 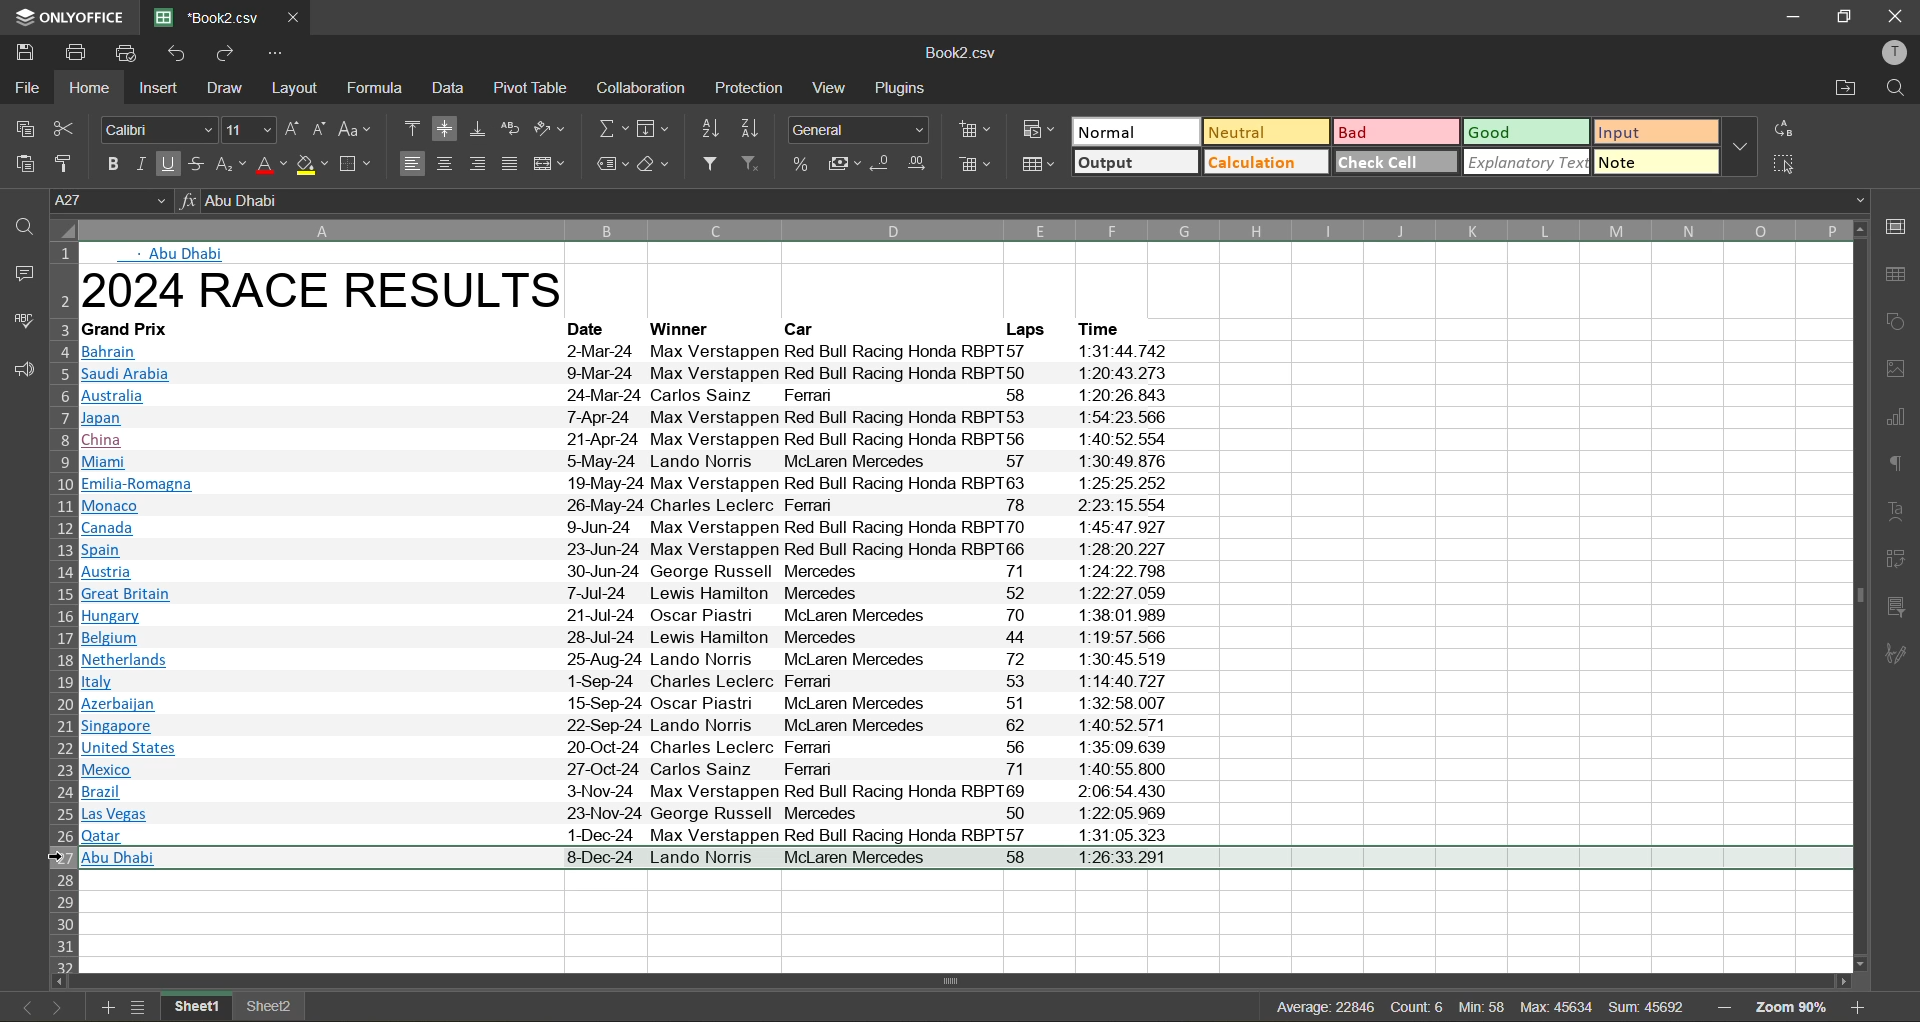 What do you see at coordinates (1267, 163) in the screenshot?
I see `calculation` at bounding box center [1267, 163].